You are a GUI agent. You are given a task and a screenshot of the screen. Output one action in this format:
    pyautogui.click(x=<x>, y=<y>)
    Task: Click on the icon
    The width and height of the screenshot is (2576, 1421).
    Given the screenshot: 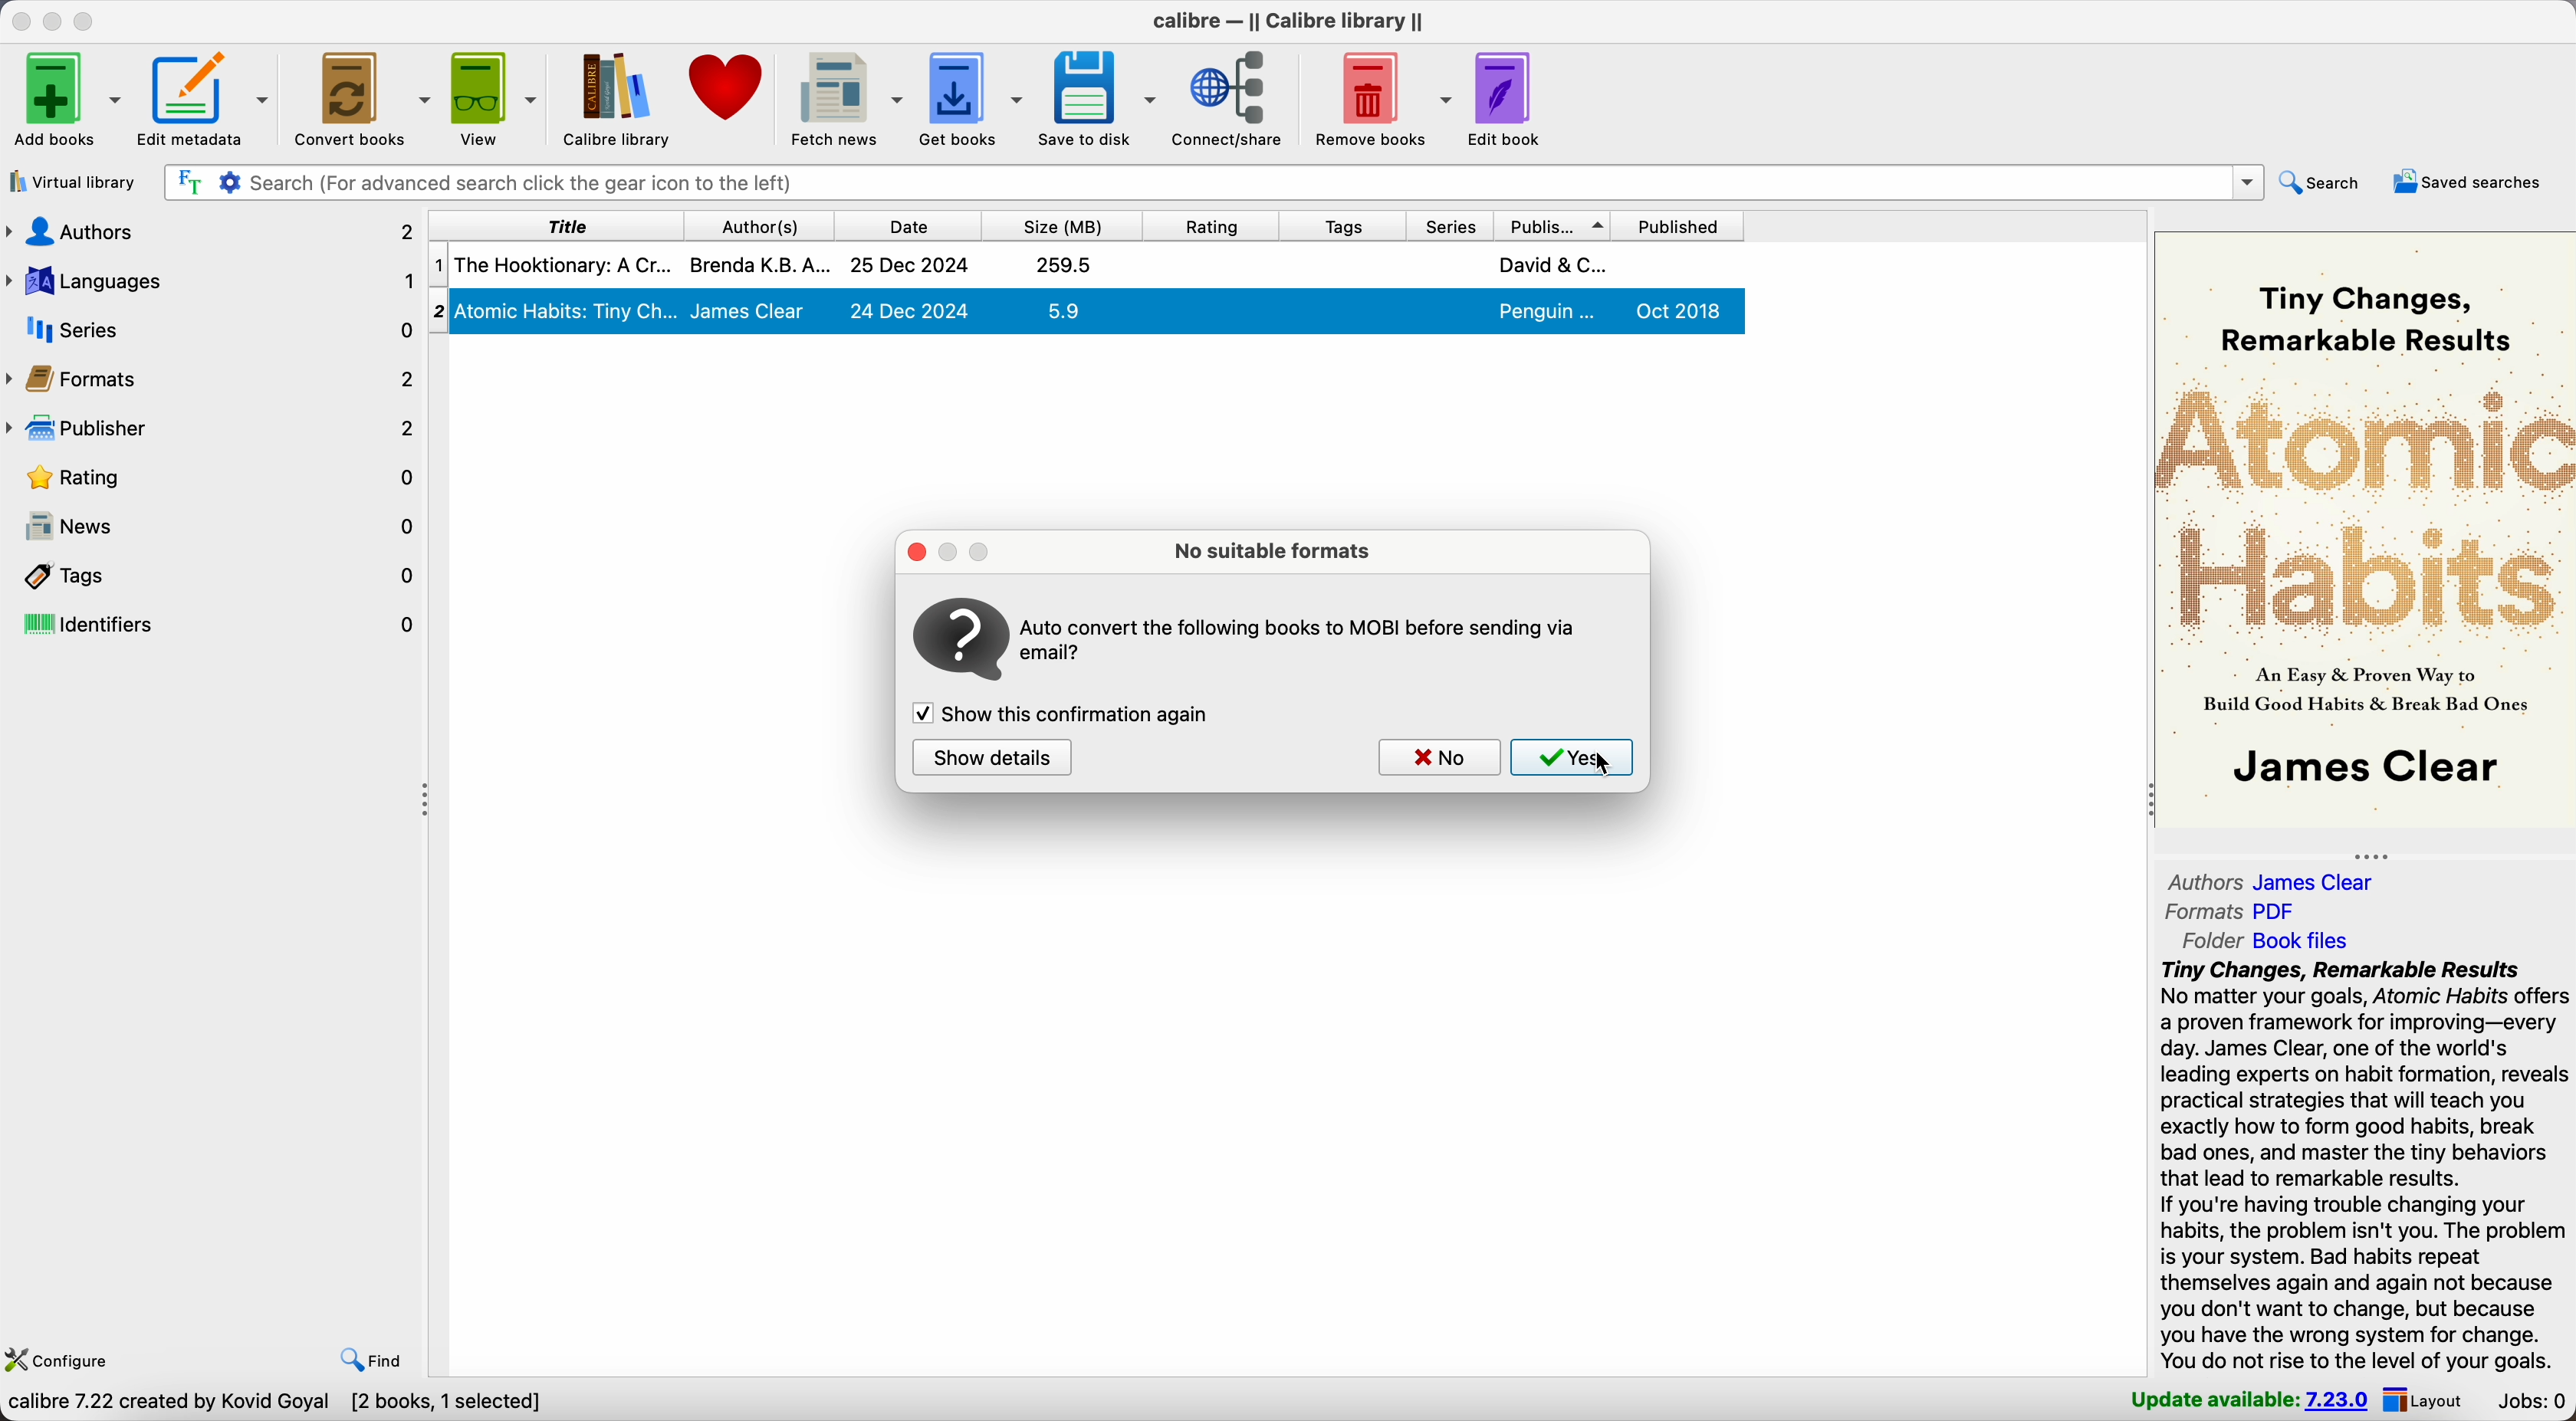 What is the action you would take?
    pyautogui.click(x=961, y=639)
    